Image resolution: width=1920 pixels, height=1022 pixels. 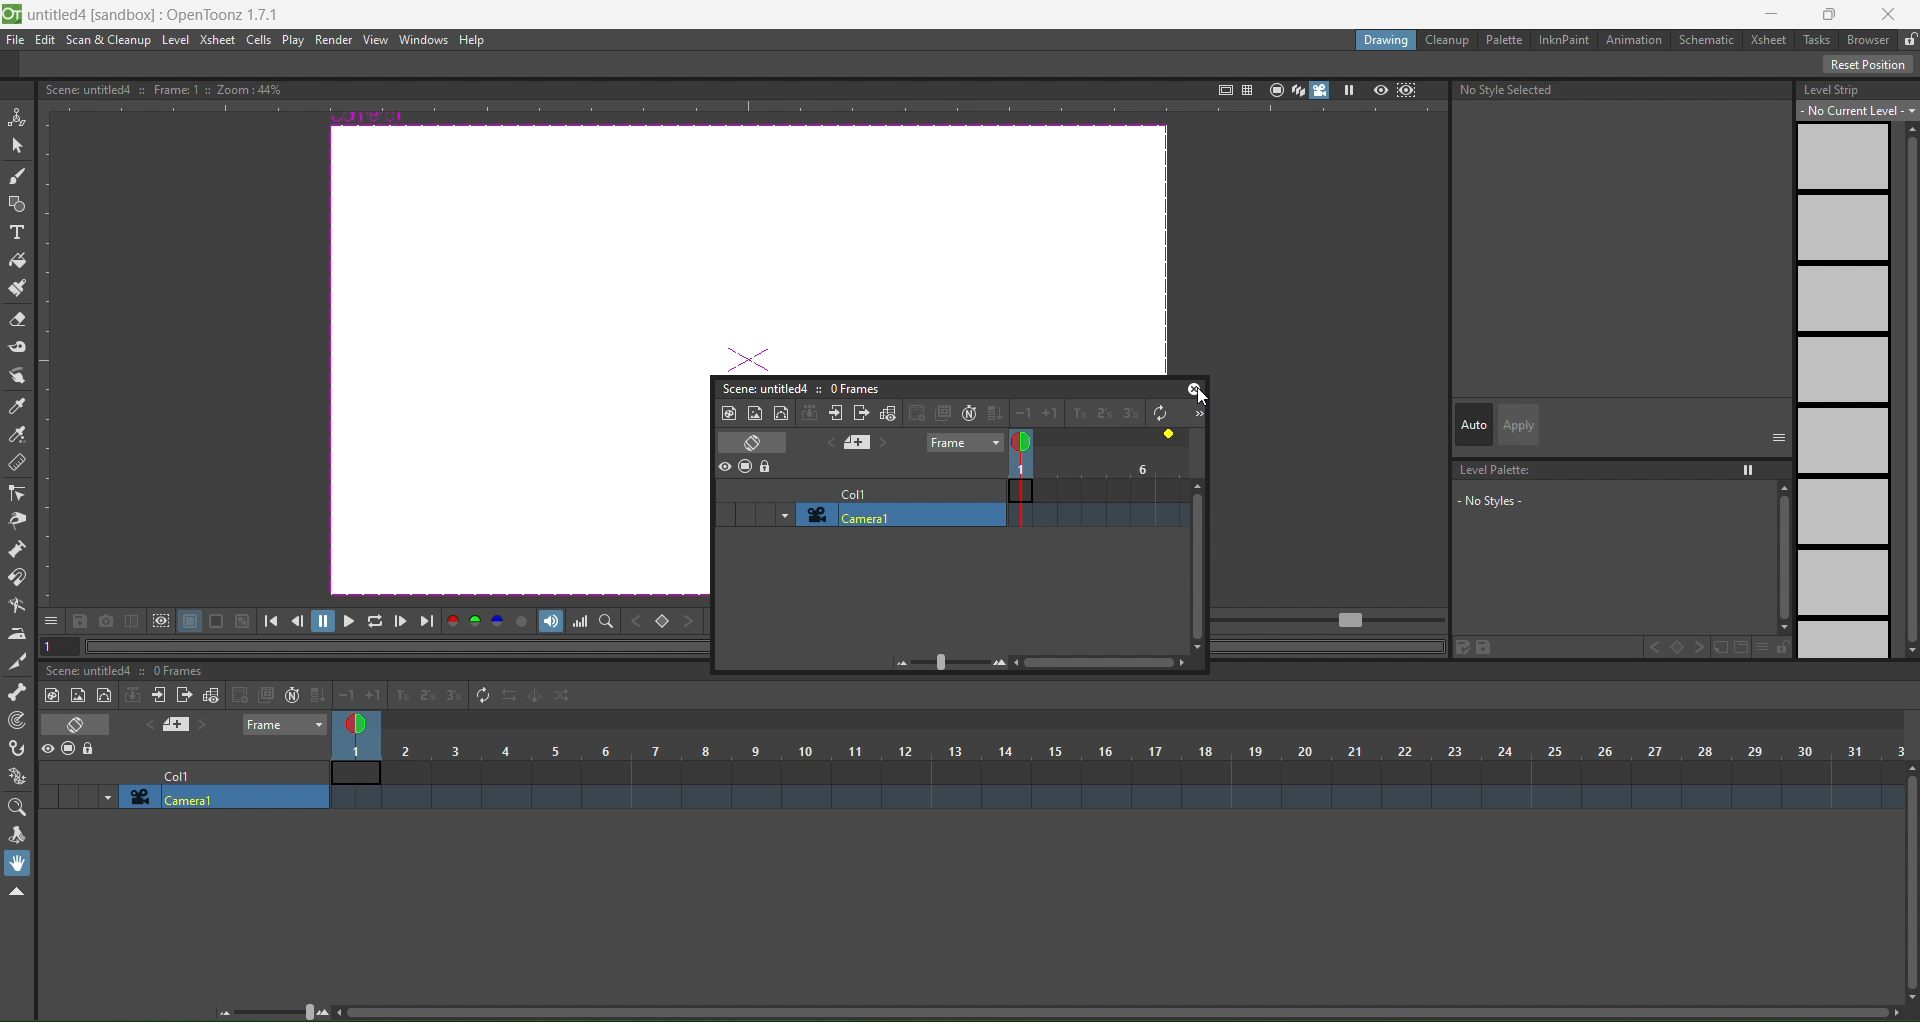 I want to click on palette, so click(x=1506, y=39).